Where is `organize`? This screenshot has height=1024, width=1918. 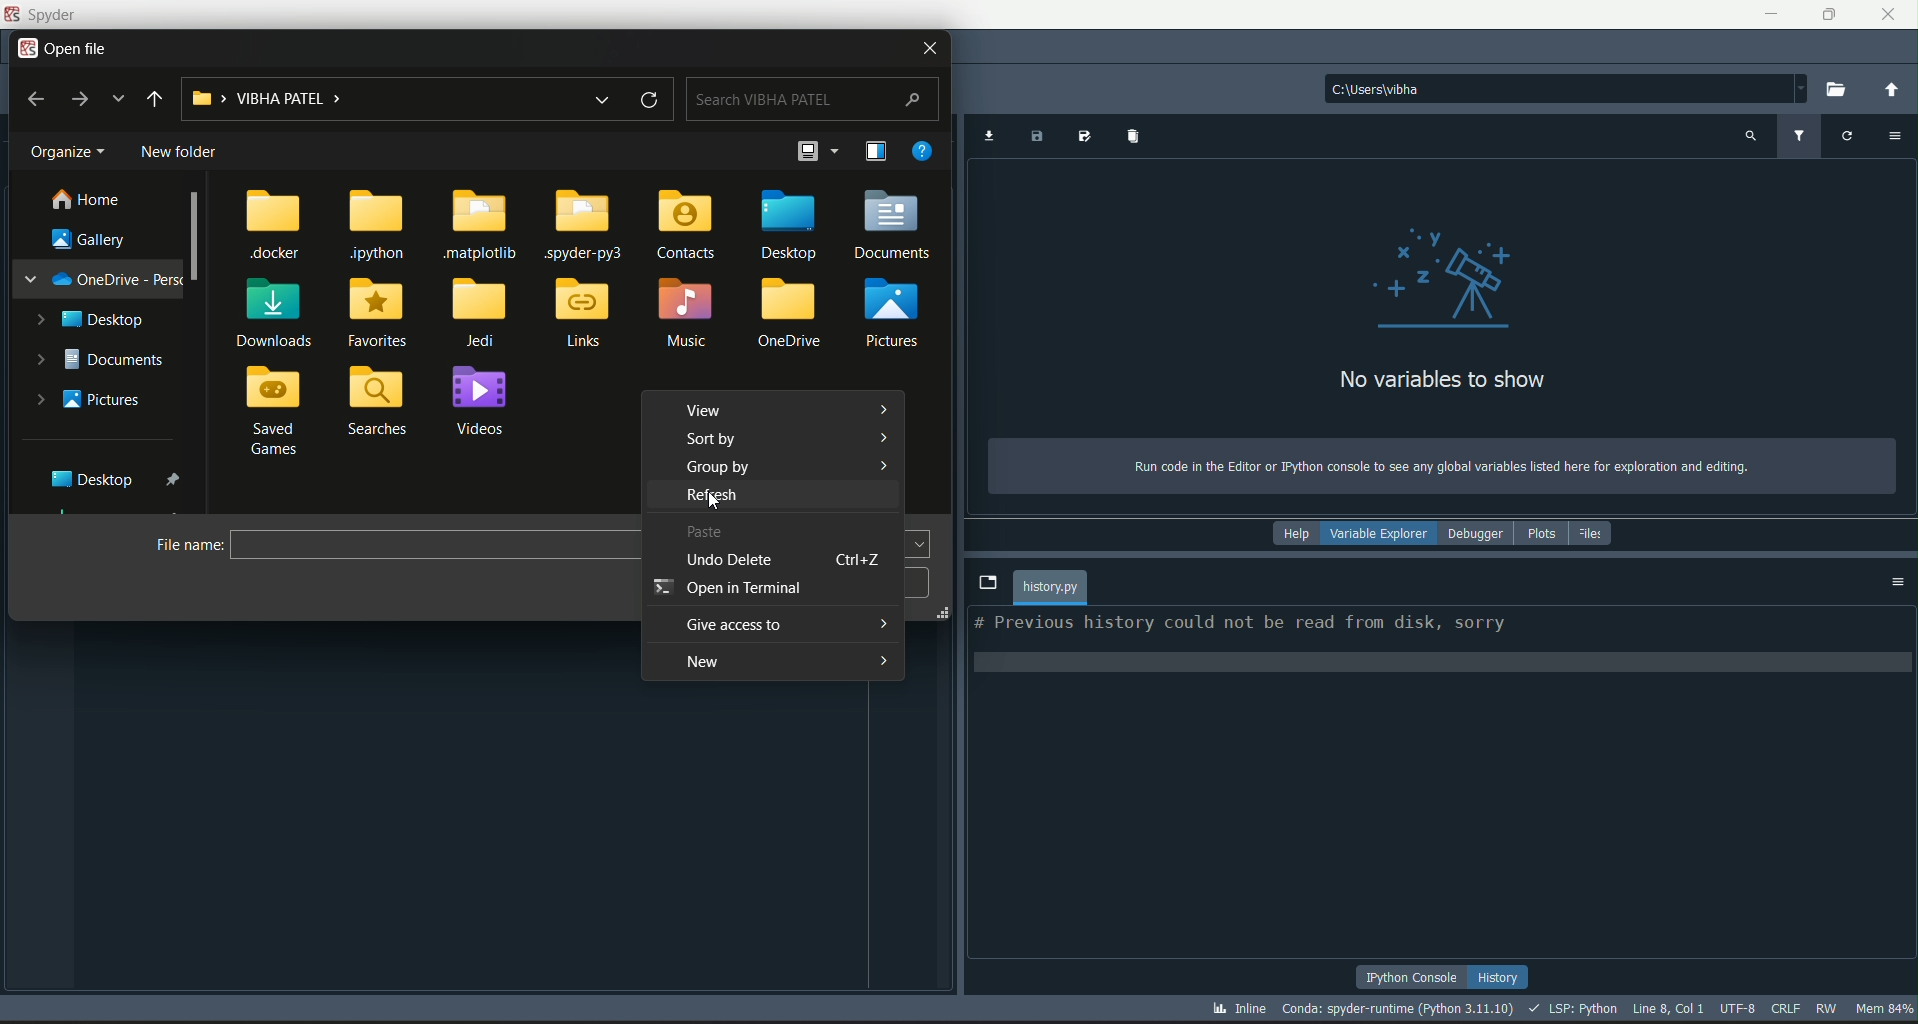
organize is located at coordinates (71, 152).